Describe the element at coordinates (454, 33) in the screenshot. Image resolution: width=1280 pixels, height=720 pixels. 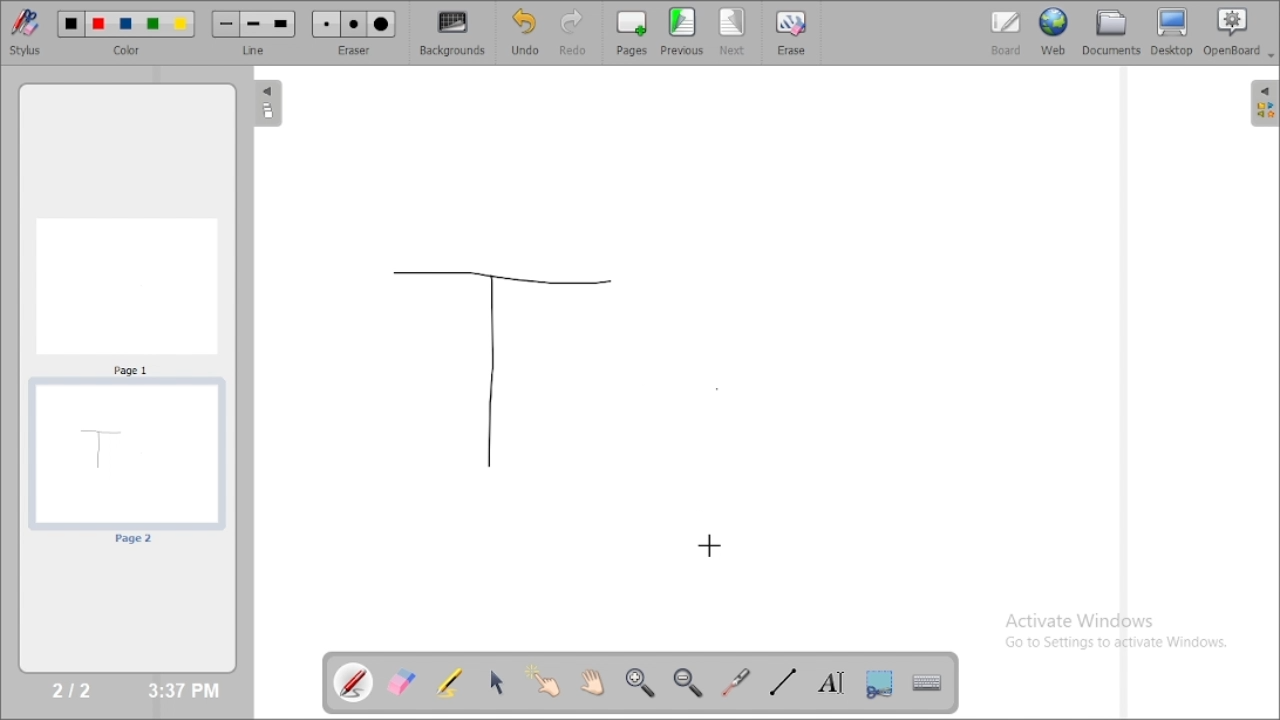
I see `backgrounds` at that location.